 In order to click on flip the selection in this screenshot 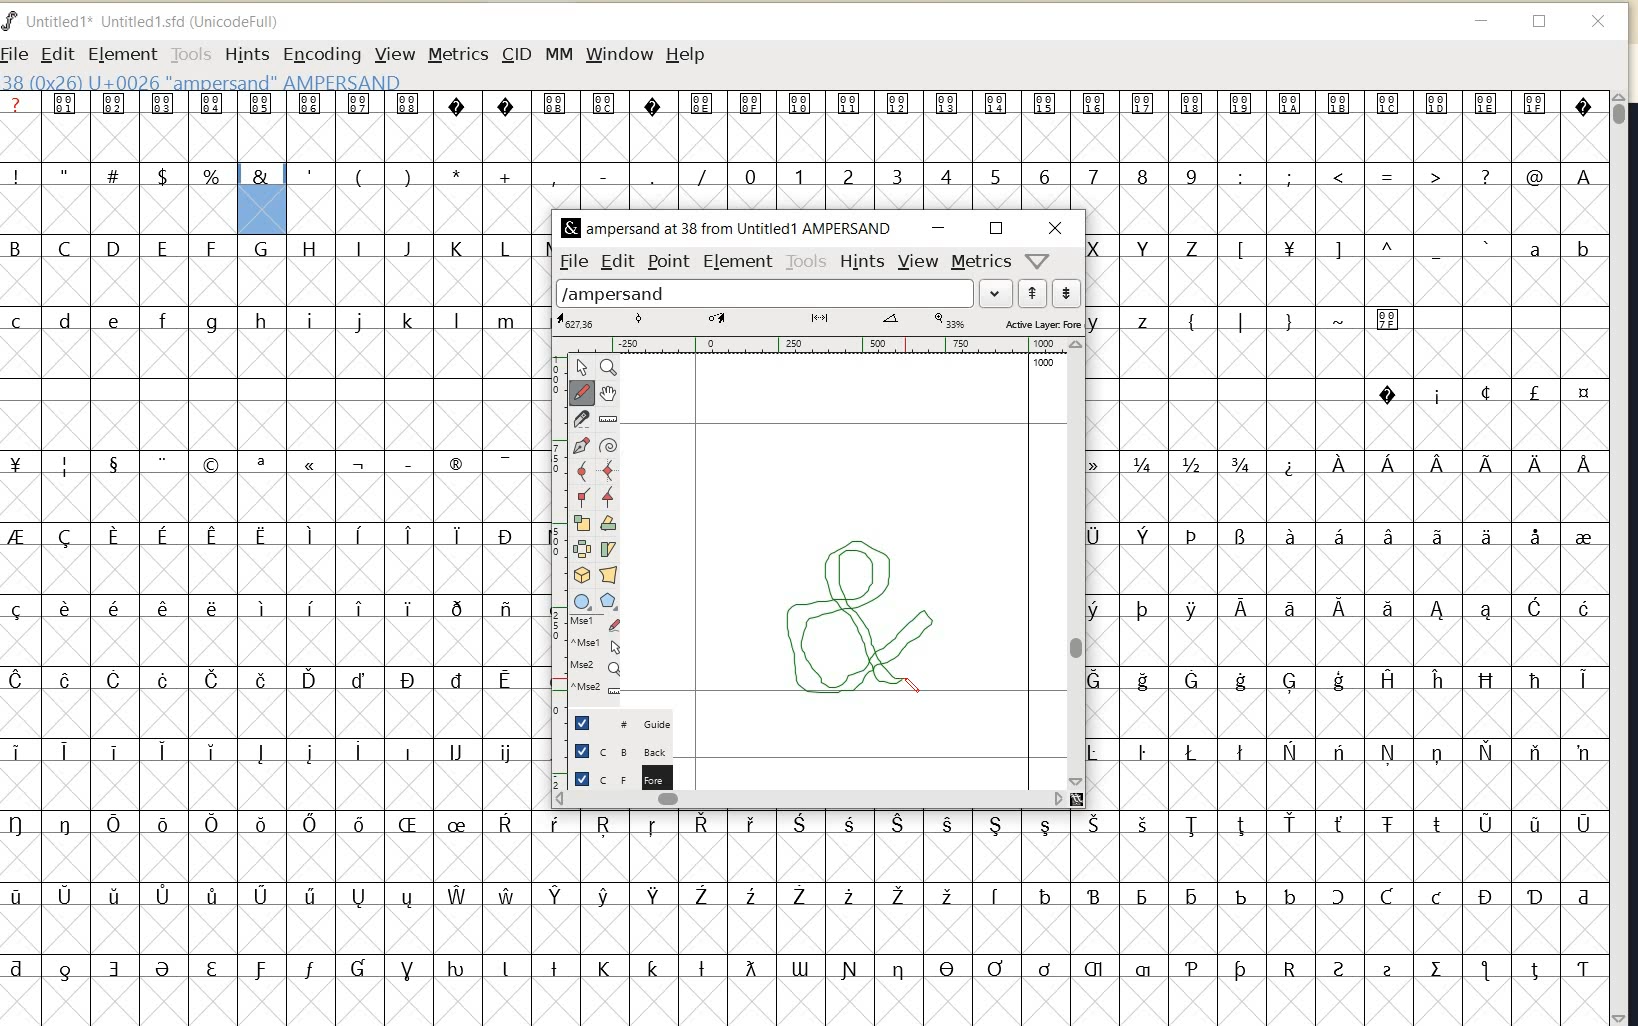, I will do `click(582, 548)`.